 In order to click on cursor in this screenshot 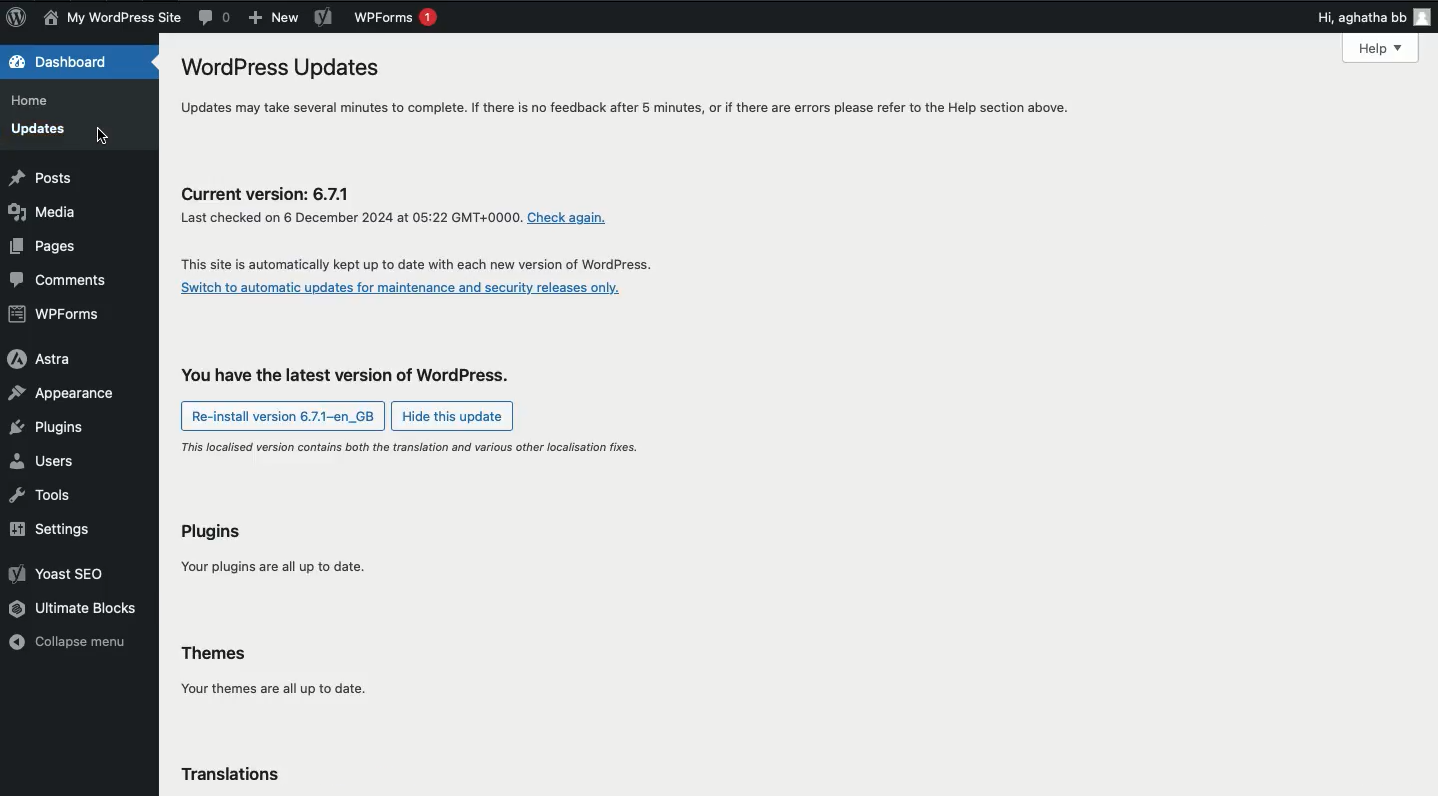, I will do `click(105, 136)`.